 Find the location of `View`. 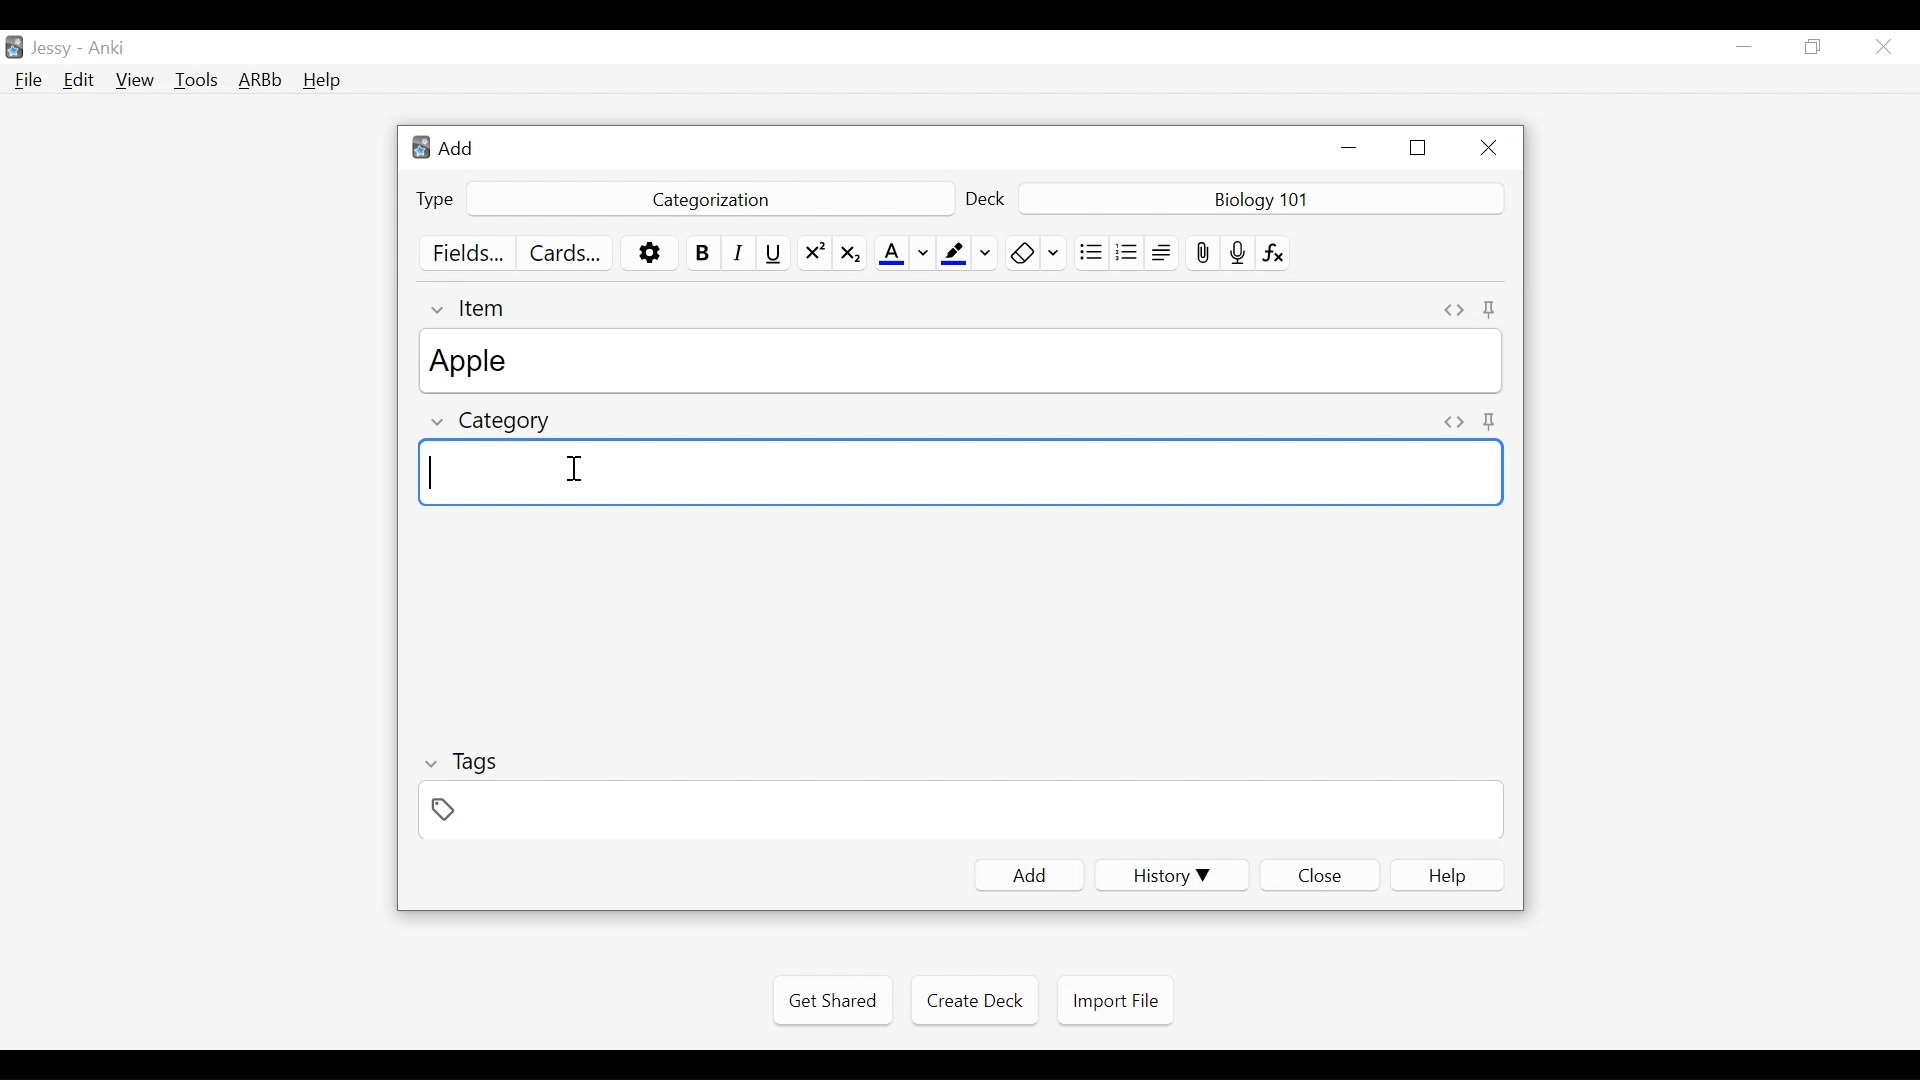

View is located at coordinates (136, 80).